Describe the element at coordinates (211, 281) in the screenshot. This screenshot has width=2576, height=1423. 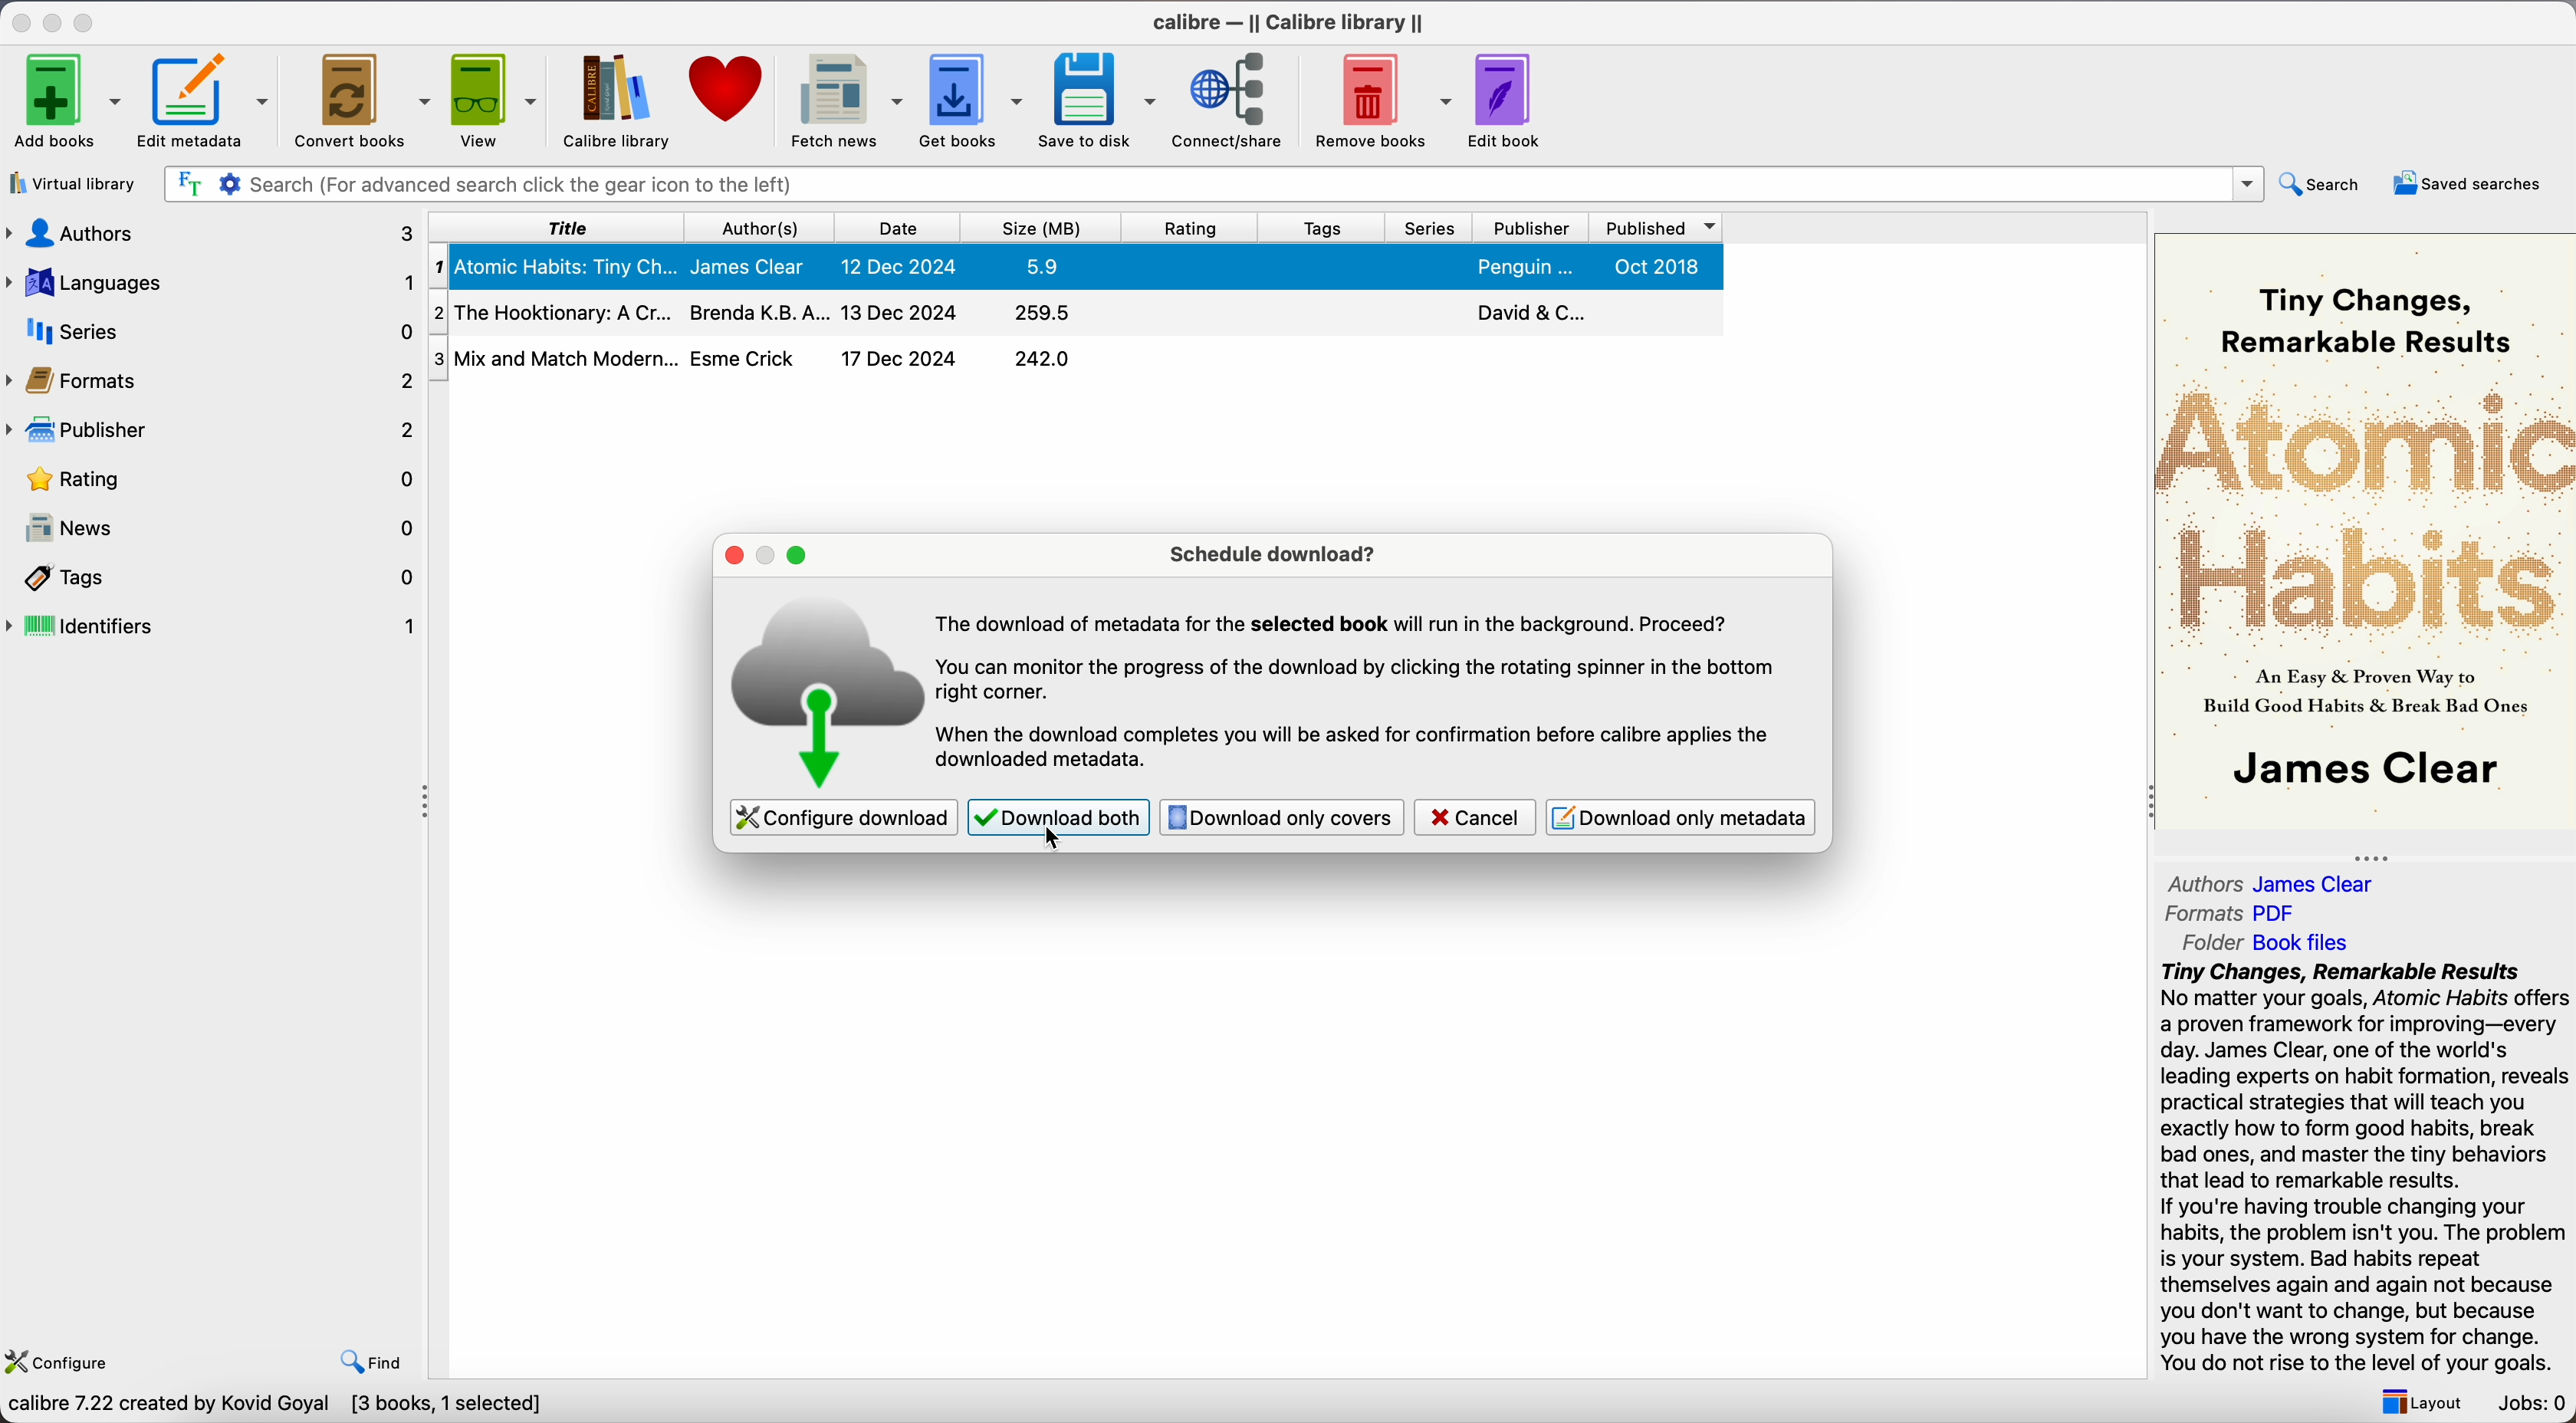
I see `languages` at that location.